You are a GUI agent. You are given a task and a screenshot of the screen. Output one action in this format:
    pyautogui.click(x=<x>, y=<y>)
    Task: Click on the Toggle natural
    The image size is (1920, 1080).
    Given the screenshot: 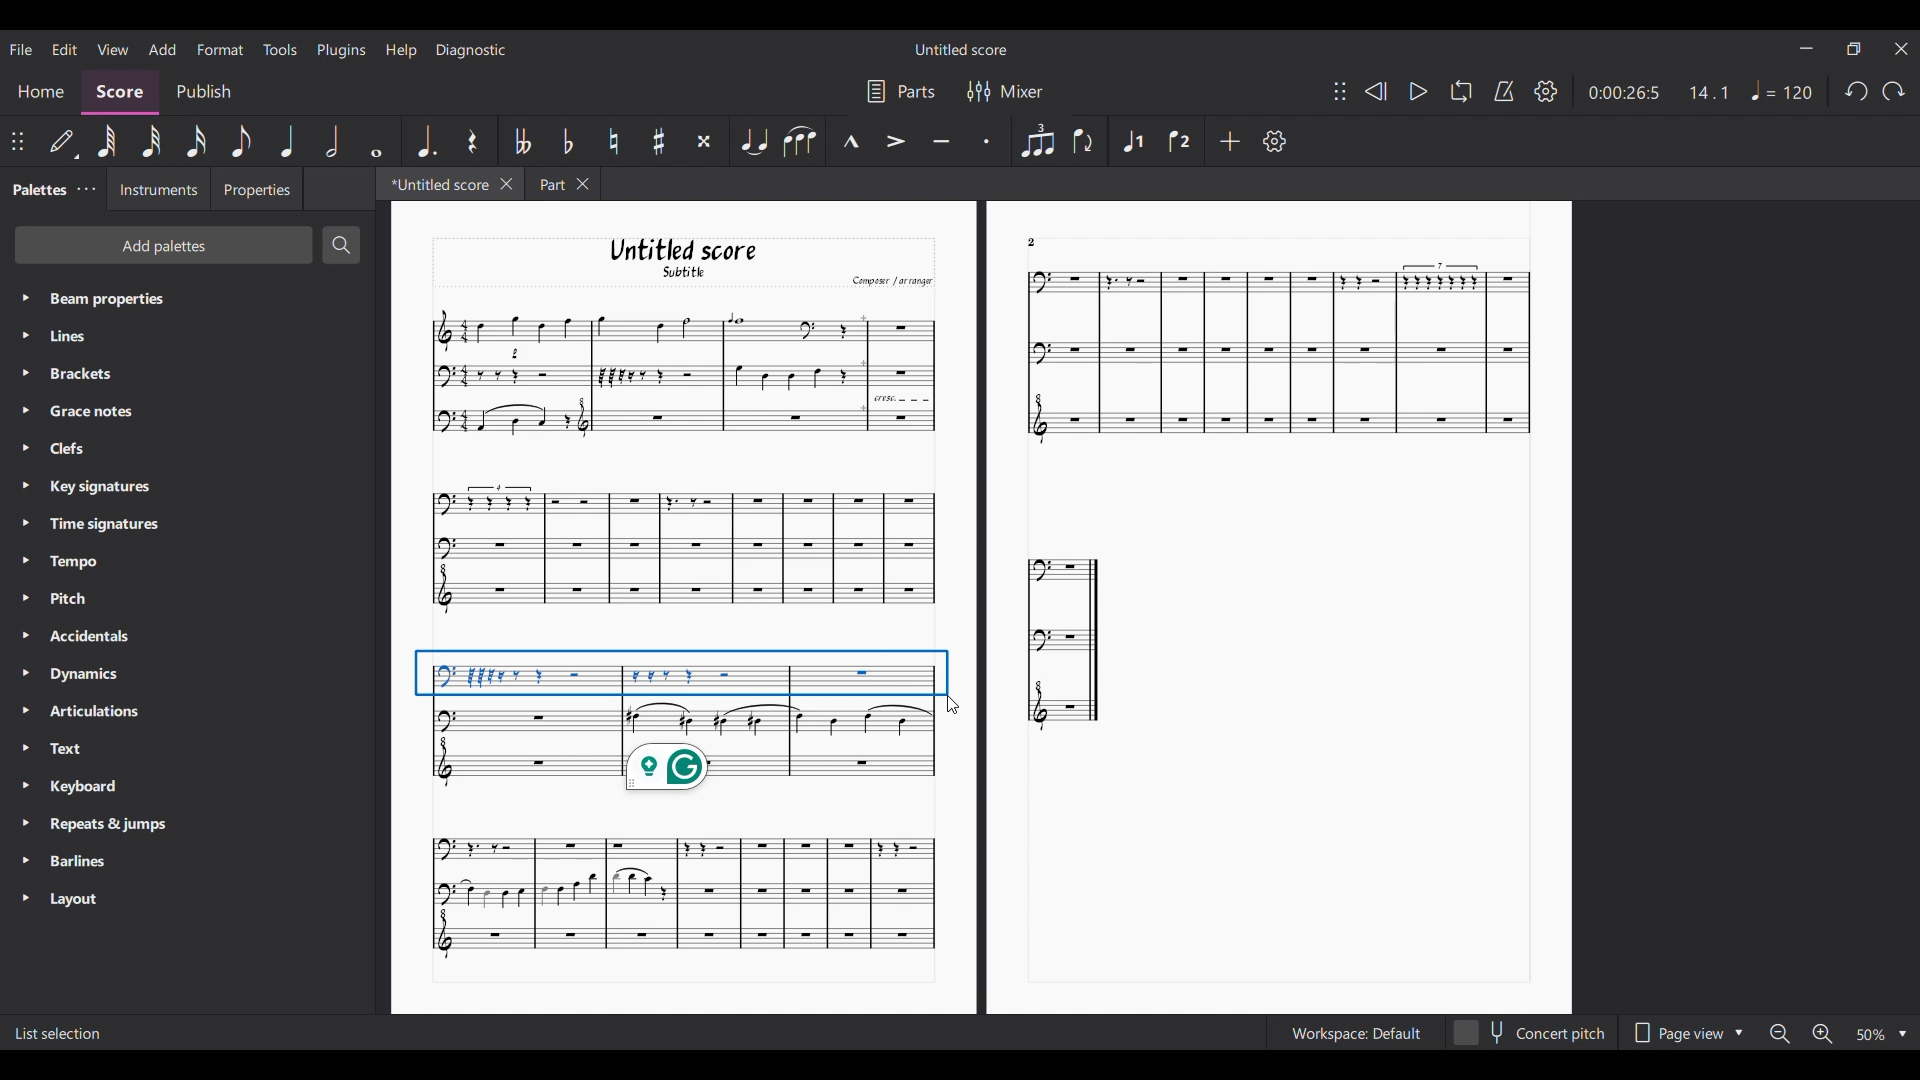 What is the action you would take?
    pyautogui.click(x=613, y=141)
    